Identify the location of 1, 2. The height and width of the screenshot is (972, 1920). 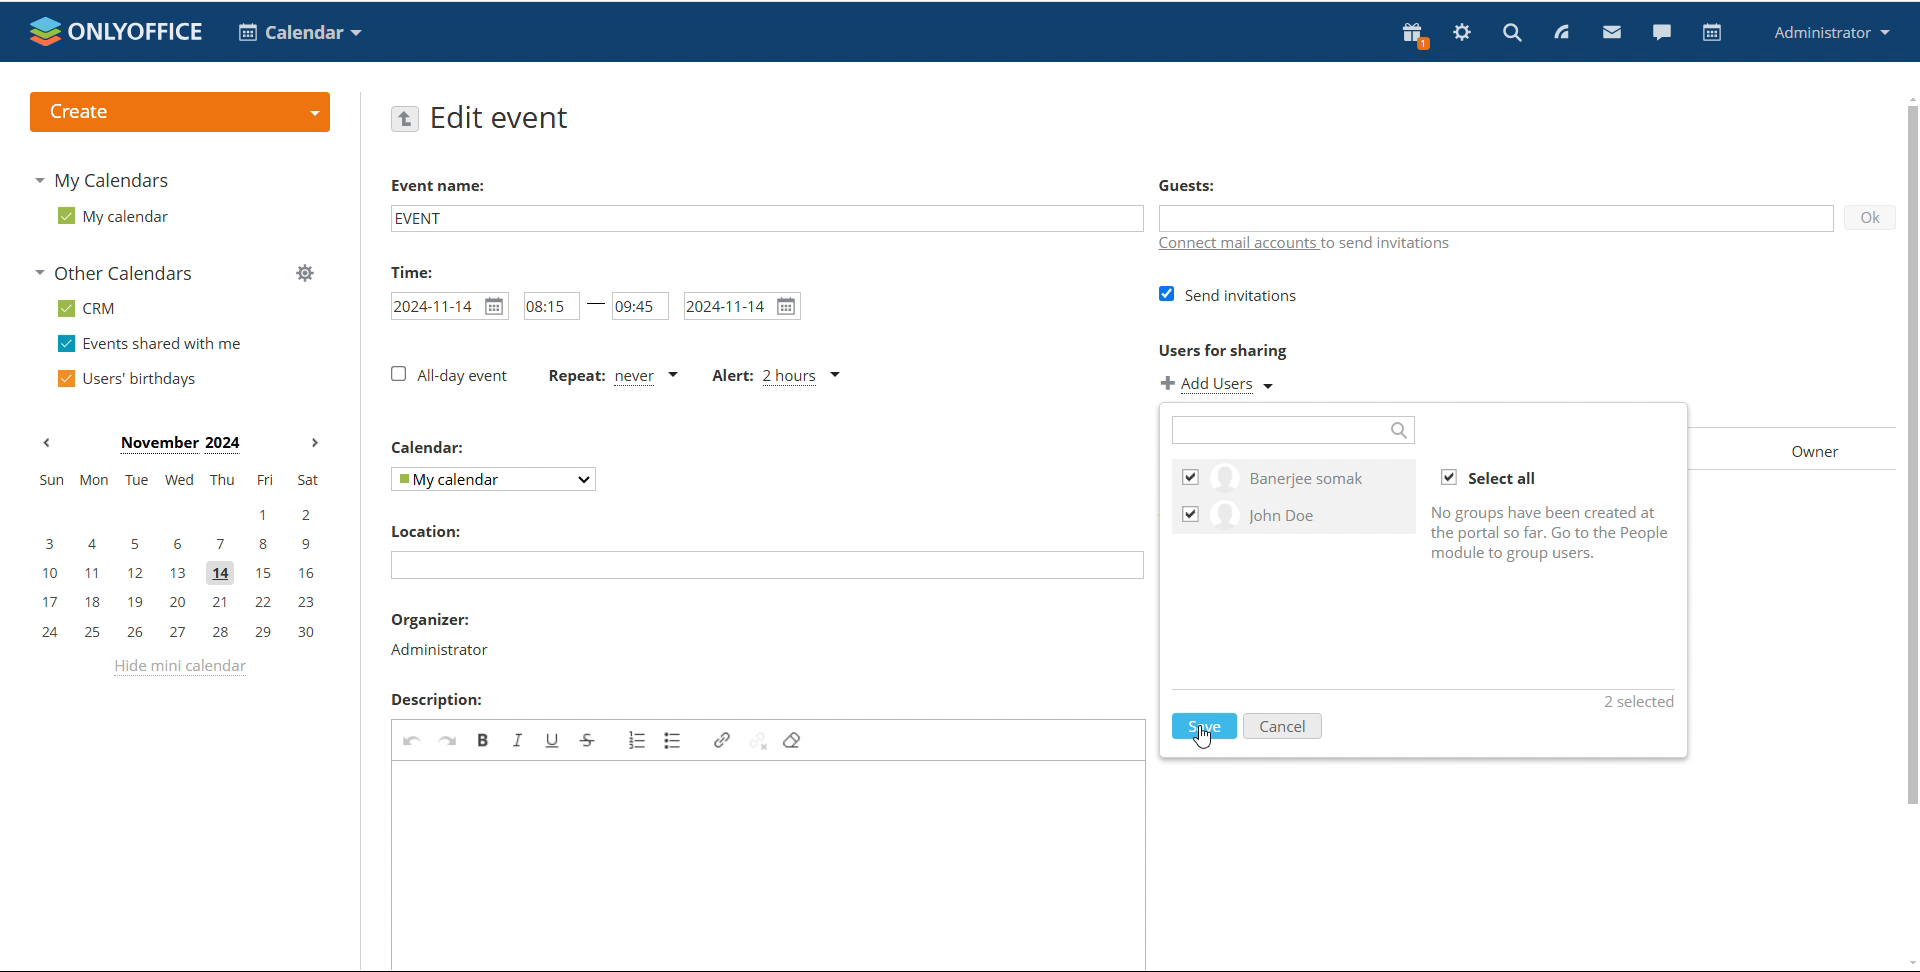
(174, 516).